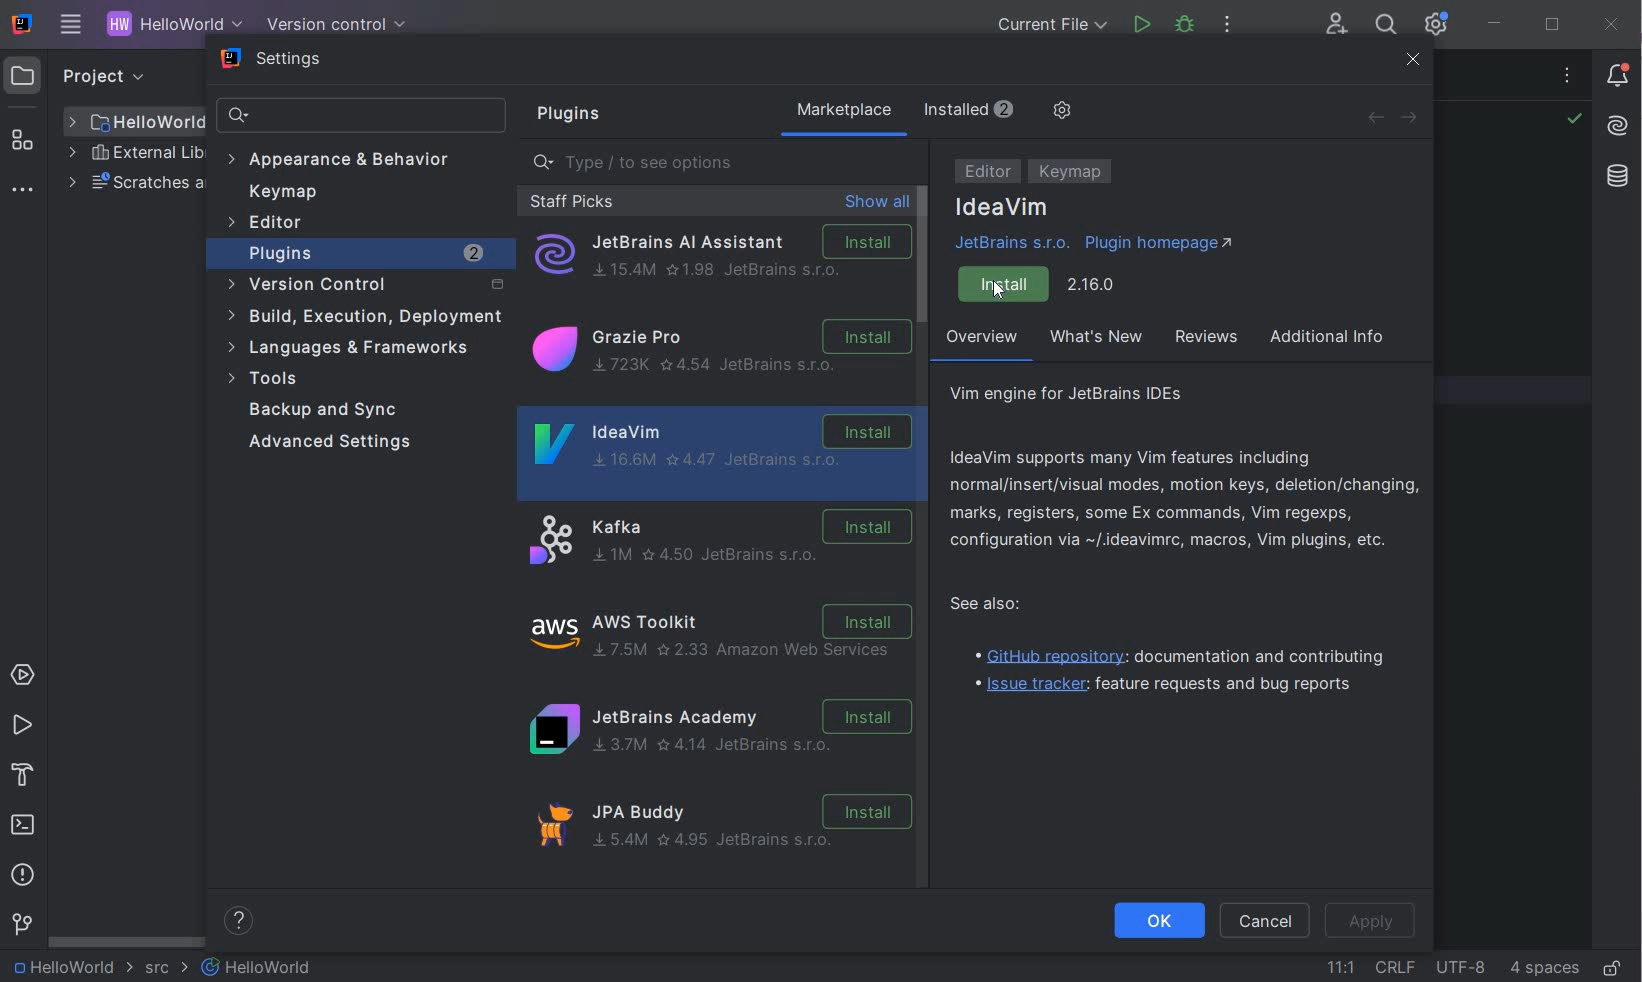 The height and width of the screenshot is (982, 1642). What do you see at coordinates (362, 285) in the screenshot?
I see `version control` at bounding box center [362, 285].